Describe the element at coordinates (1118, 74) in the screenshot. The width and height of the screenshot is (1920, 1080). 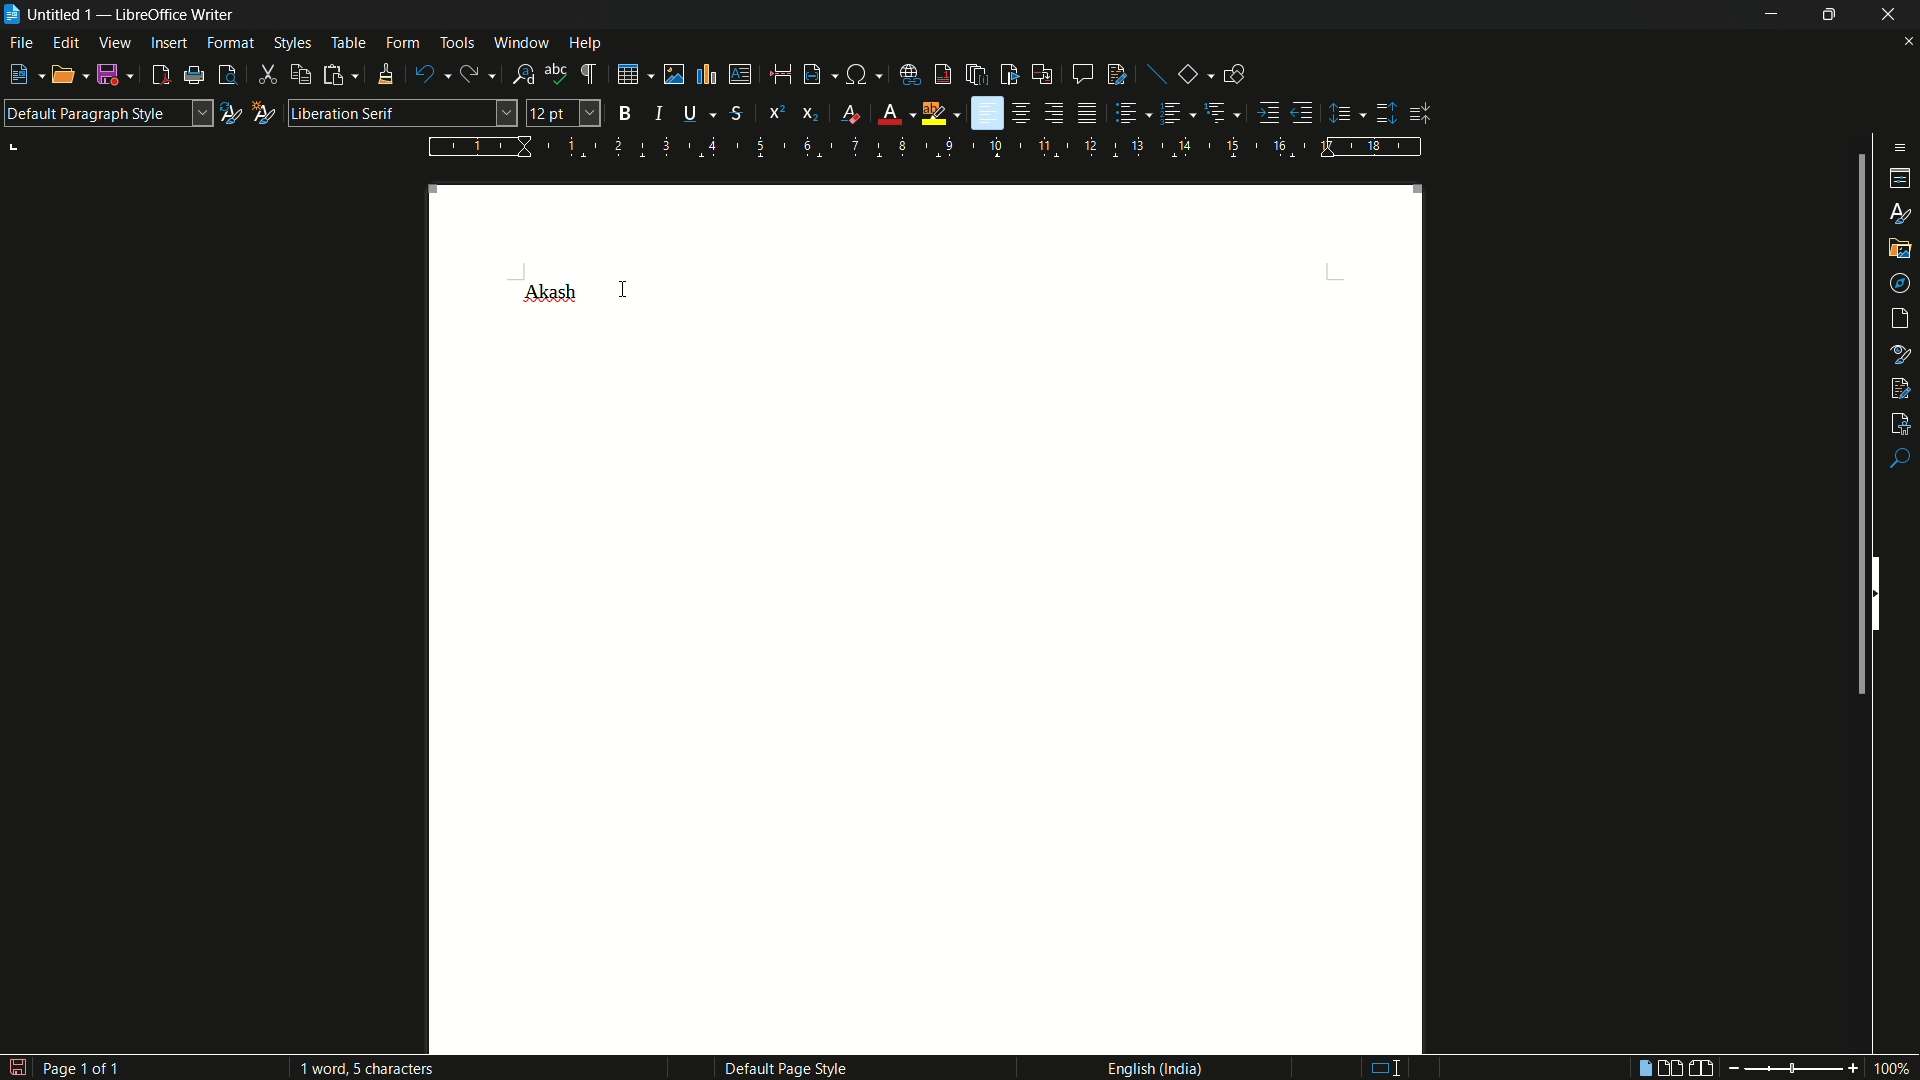
I see `show track changes functions` at that location.